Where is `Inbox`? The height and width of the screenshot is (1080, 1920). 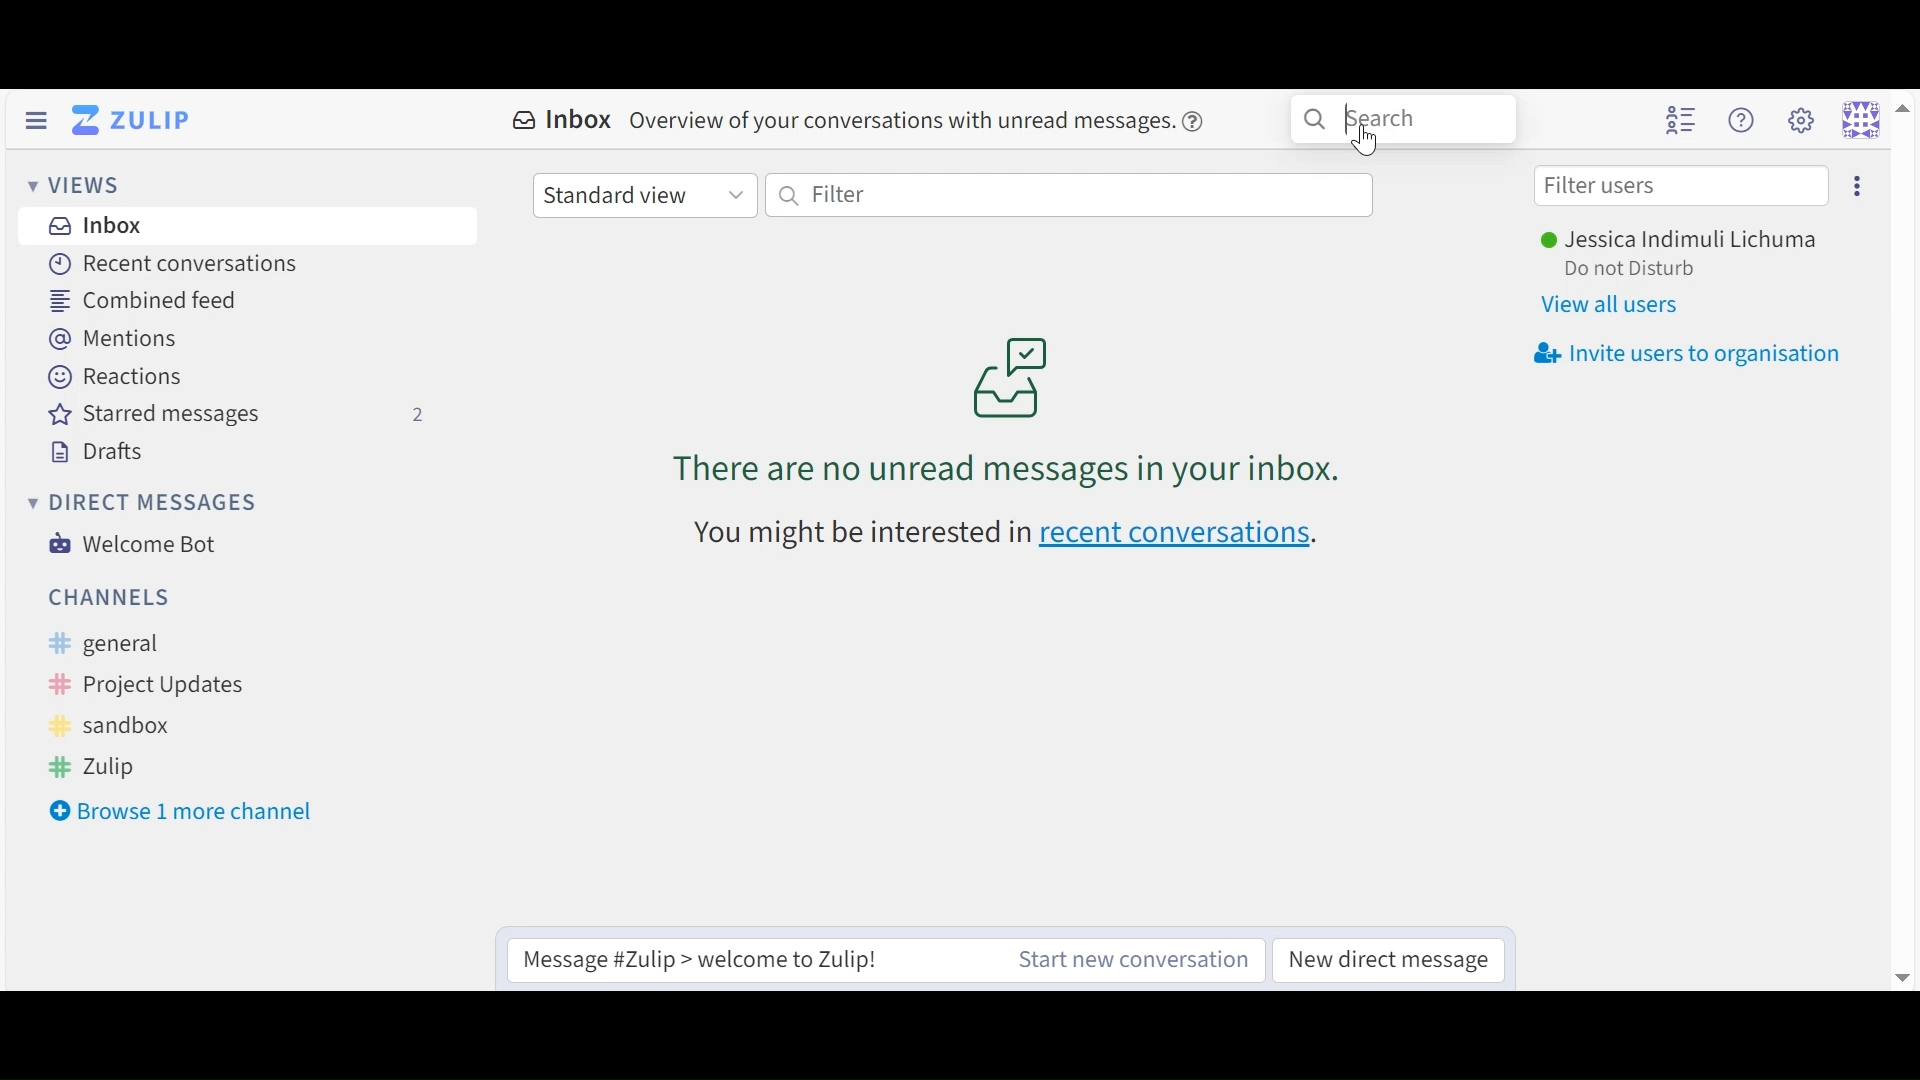 Inbox is located at coordinates (93, 224).